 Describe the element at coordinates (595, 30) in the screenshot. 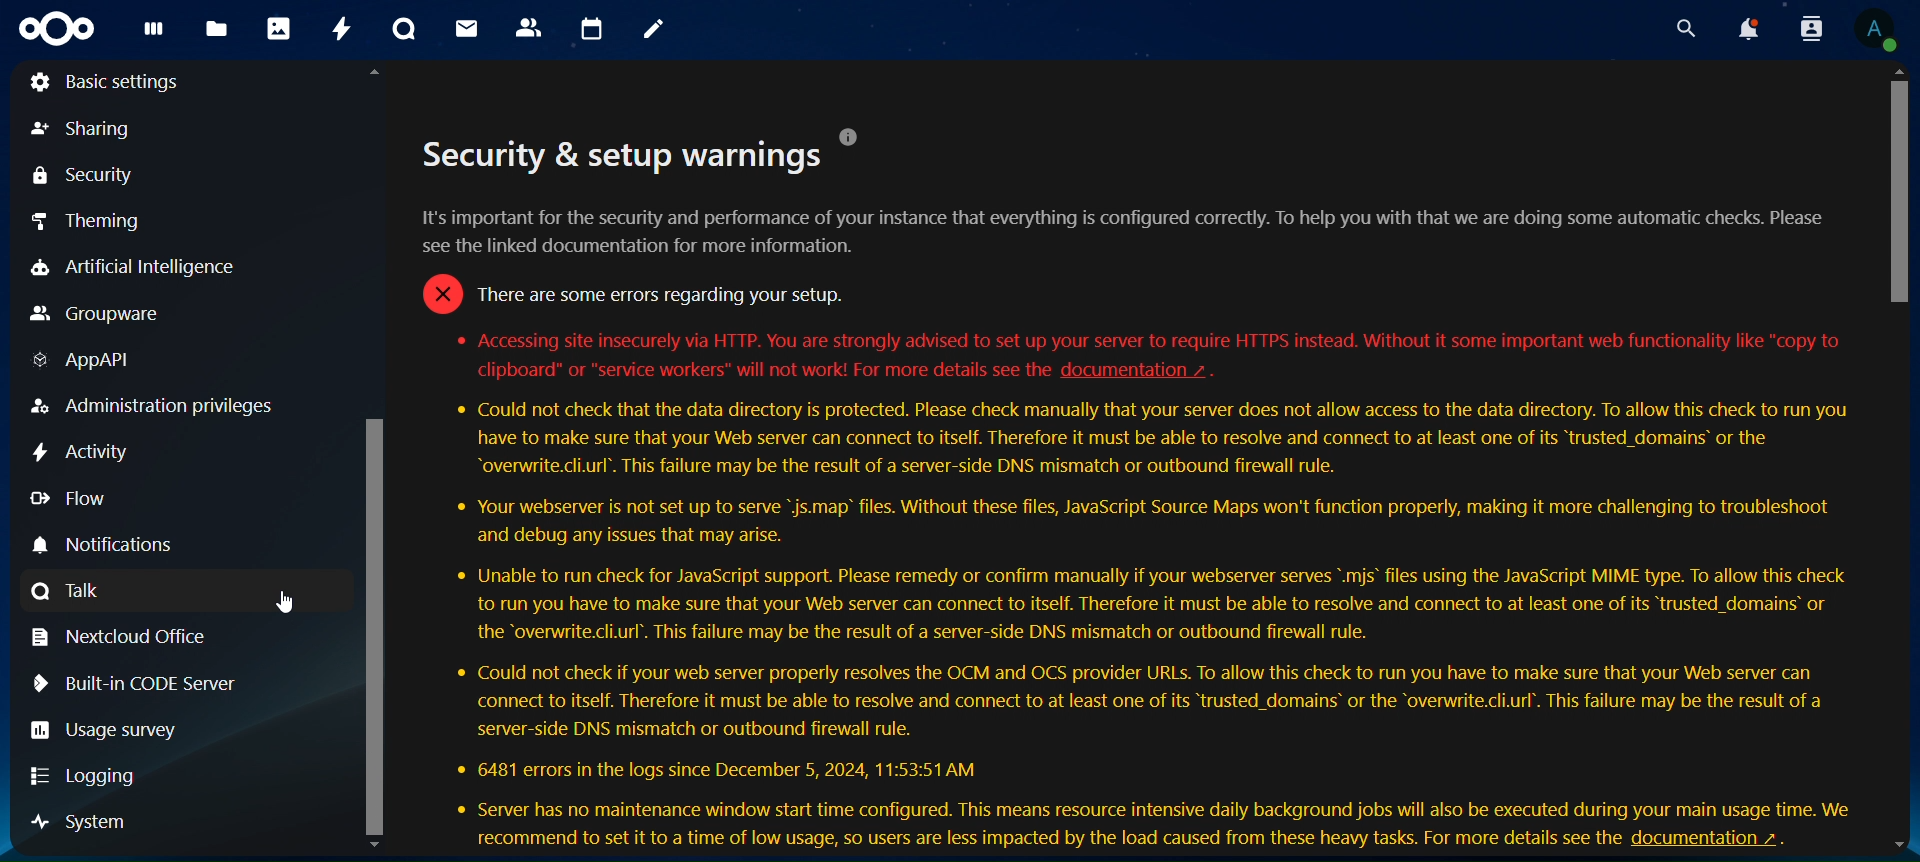

I see `calendar` at that location.